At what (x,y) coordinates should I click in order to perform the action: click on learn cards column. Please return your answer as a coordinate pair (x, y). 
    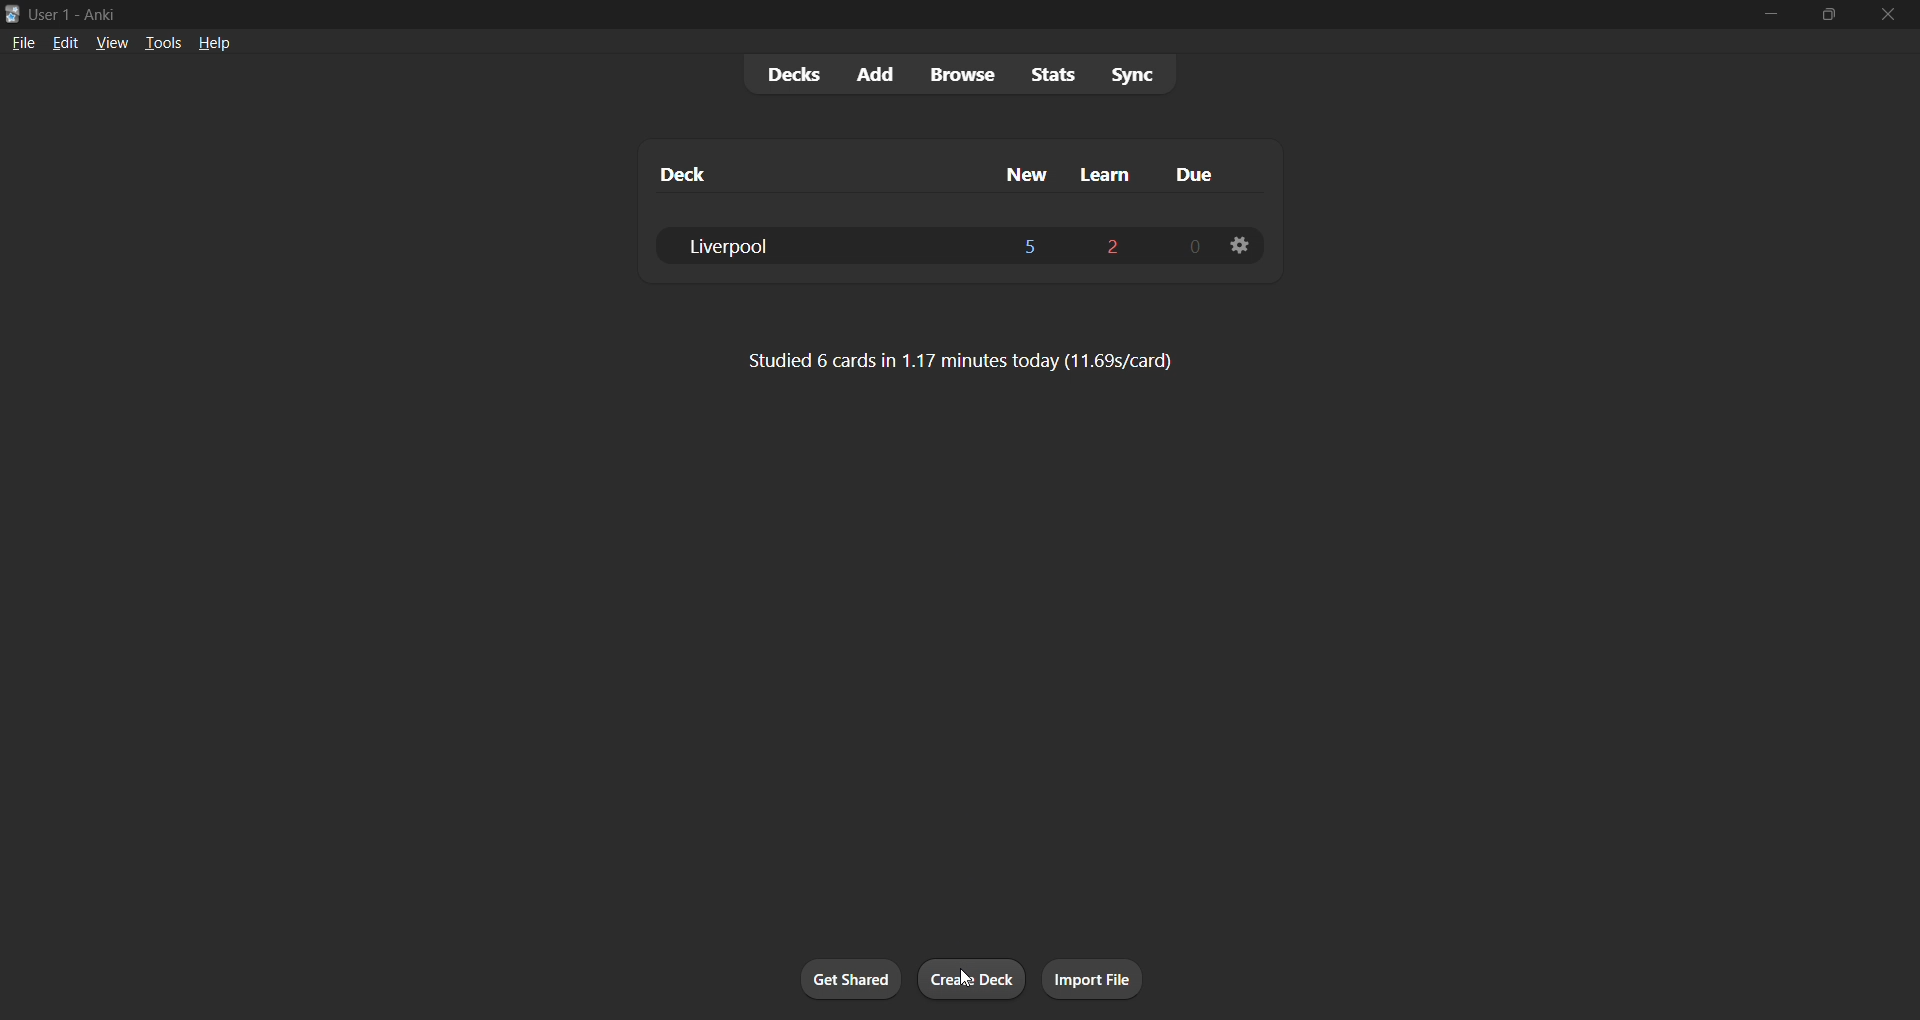
    Looking at the image, I should click on (1118, 176).